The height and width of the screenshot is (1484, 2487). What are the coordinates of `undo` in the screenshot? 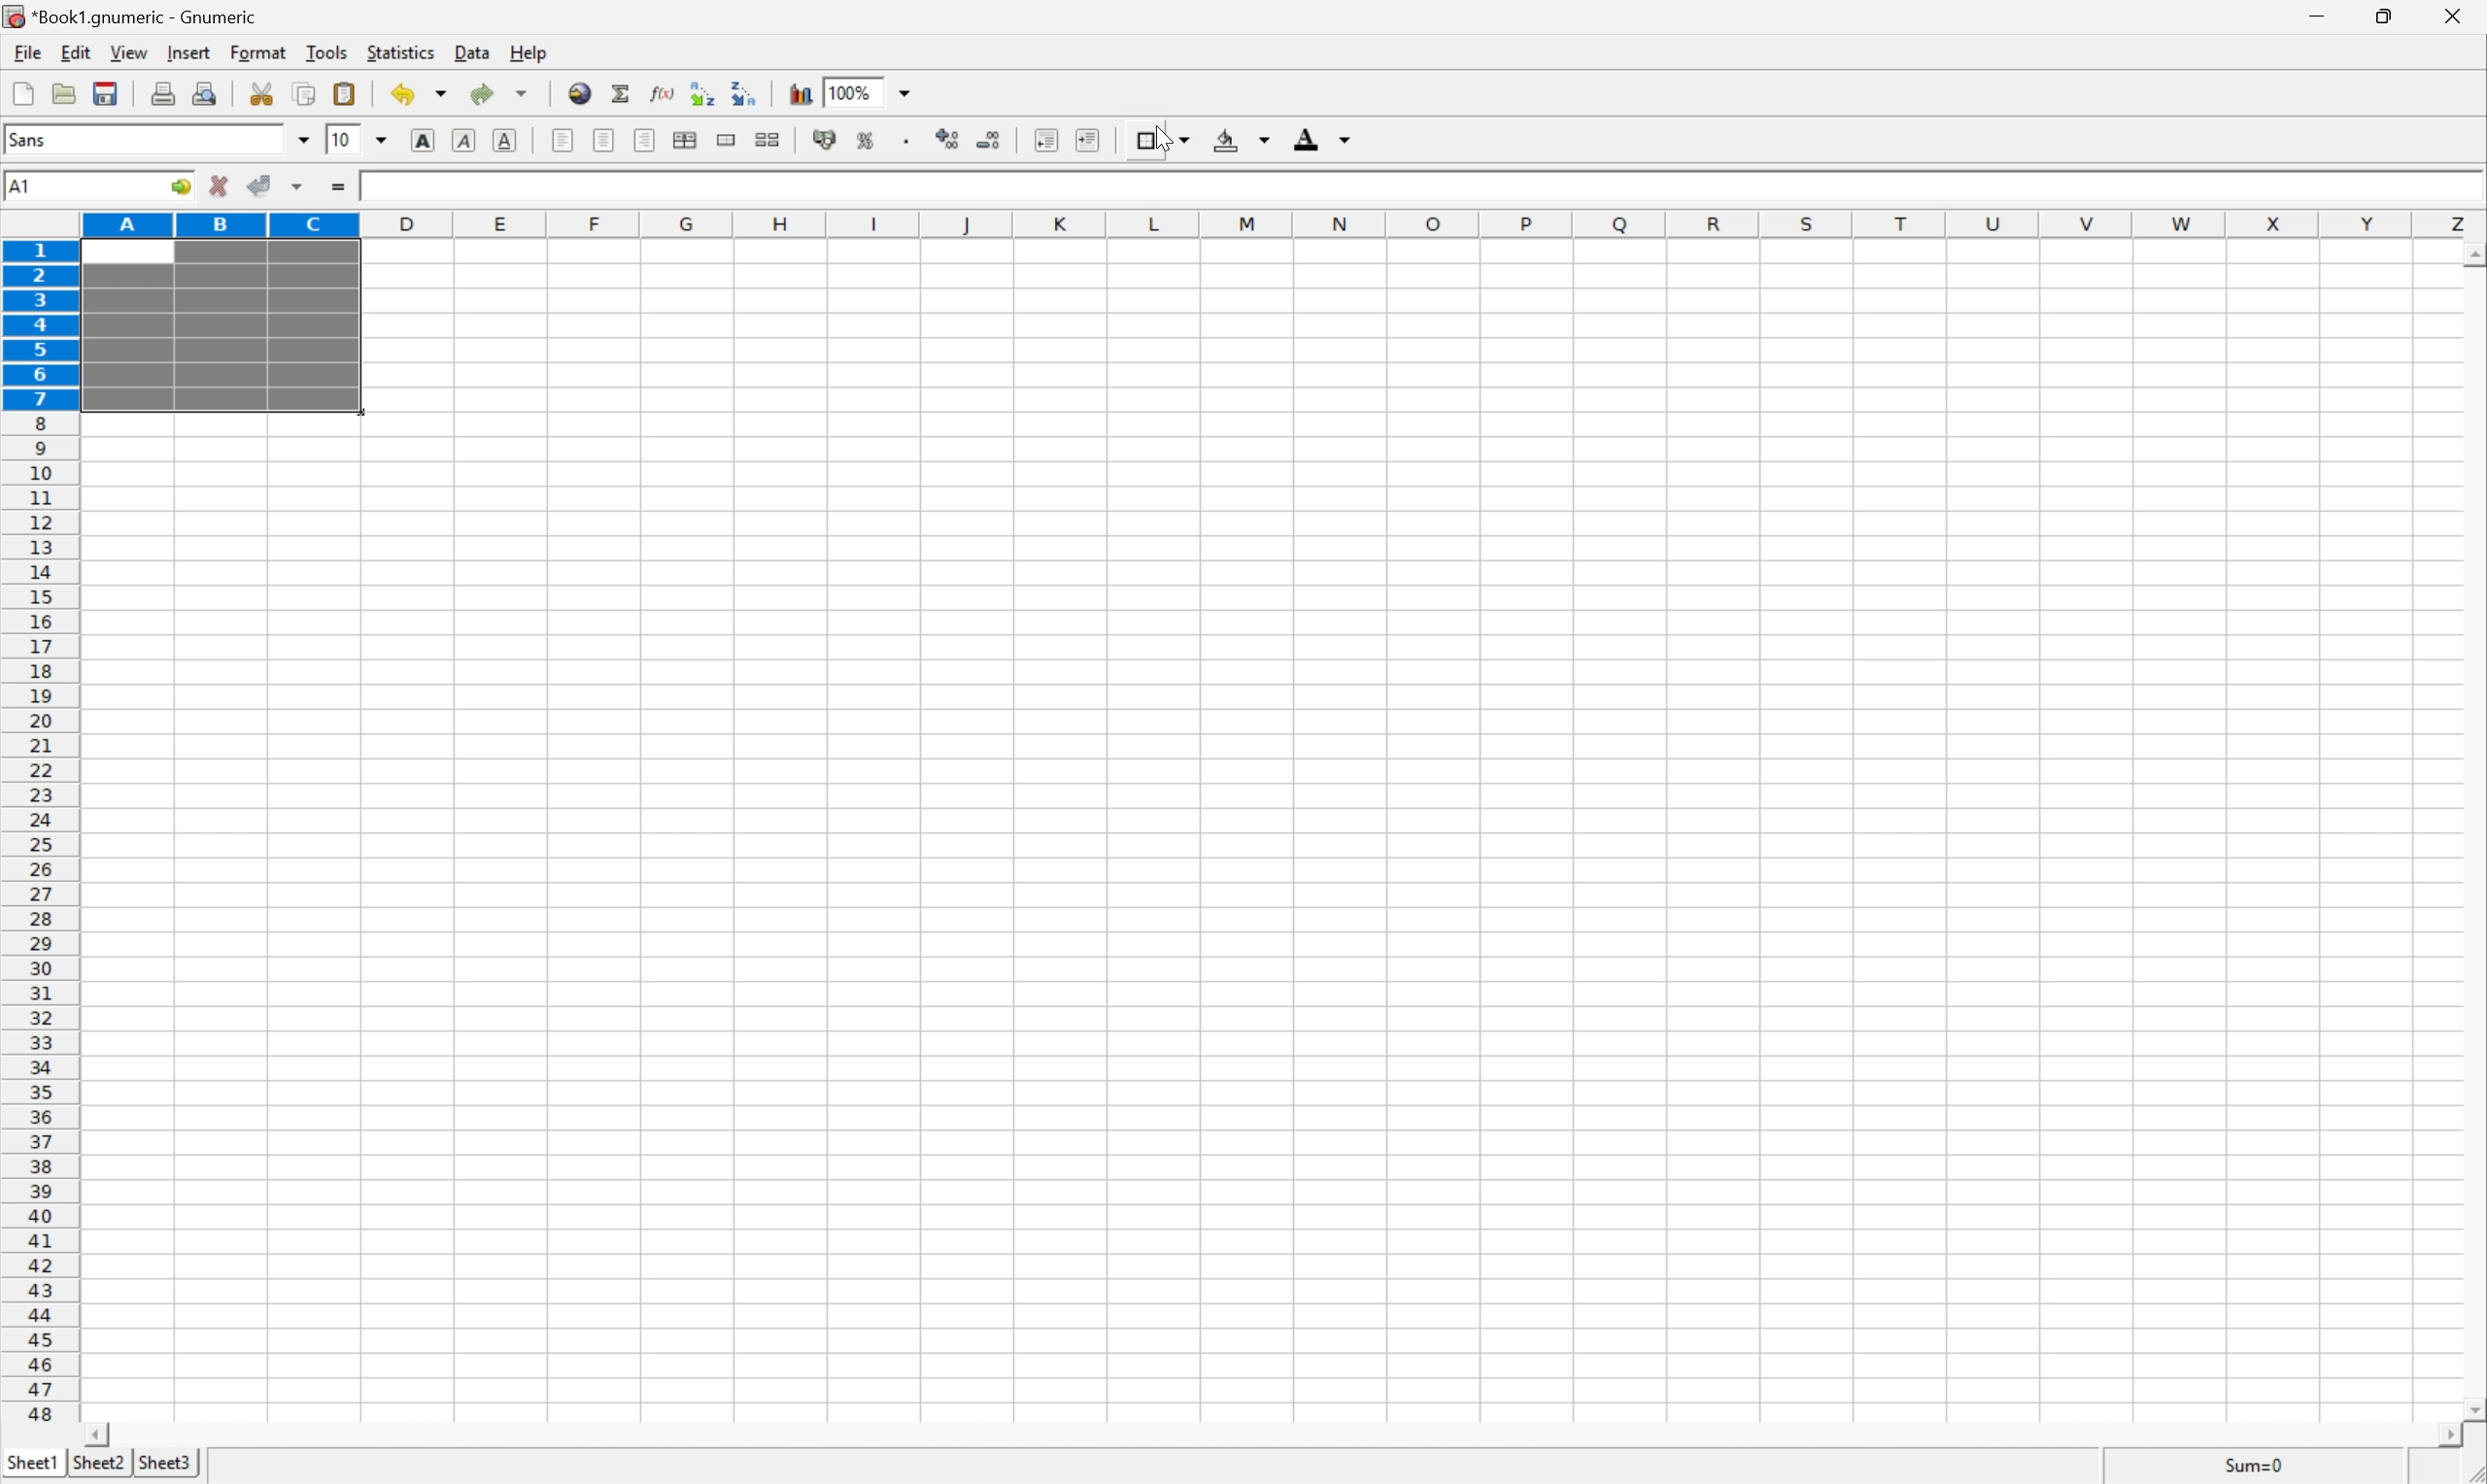 It's located at (417, 94).